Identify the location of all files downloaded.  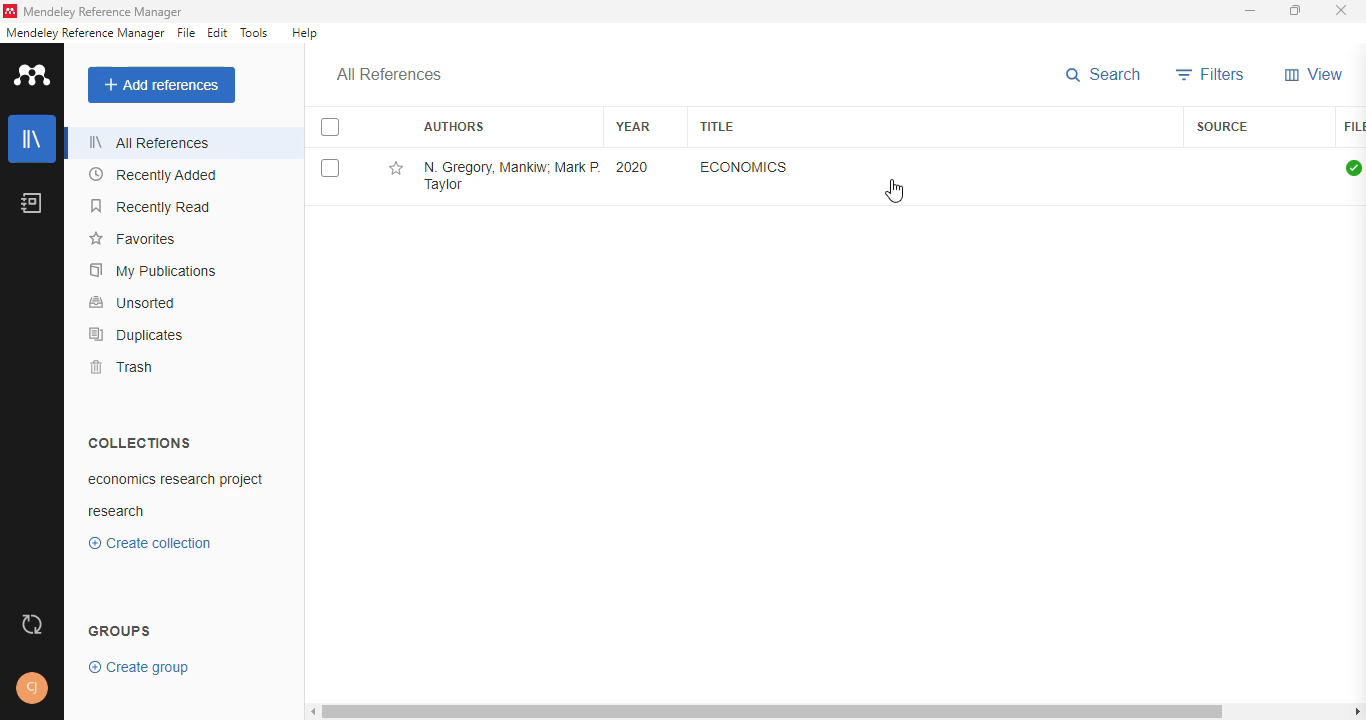
(1352, 168).